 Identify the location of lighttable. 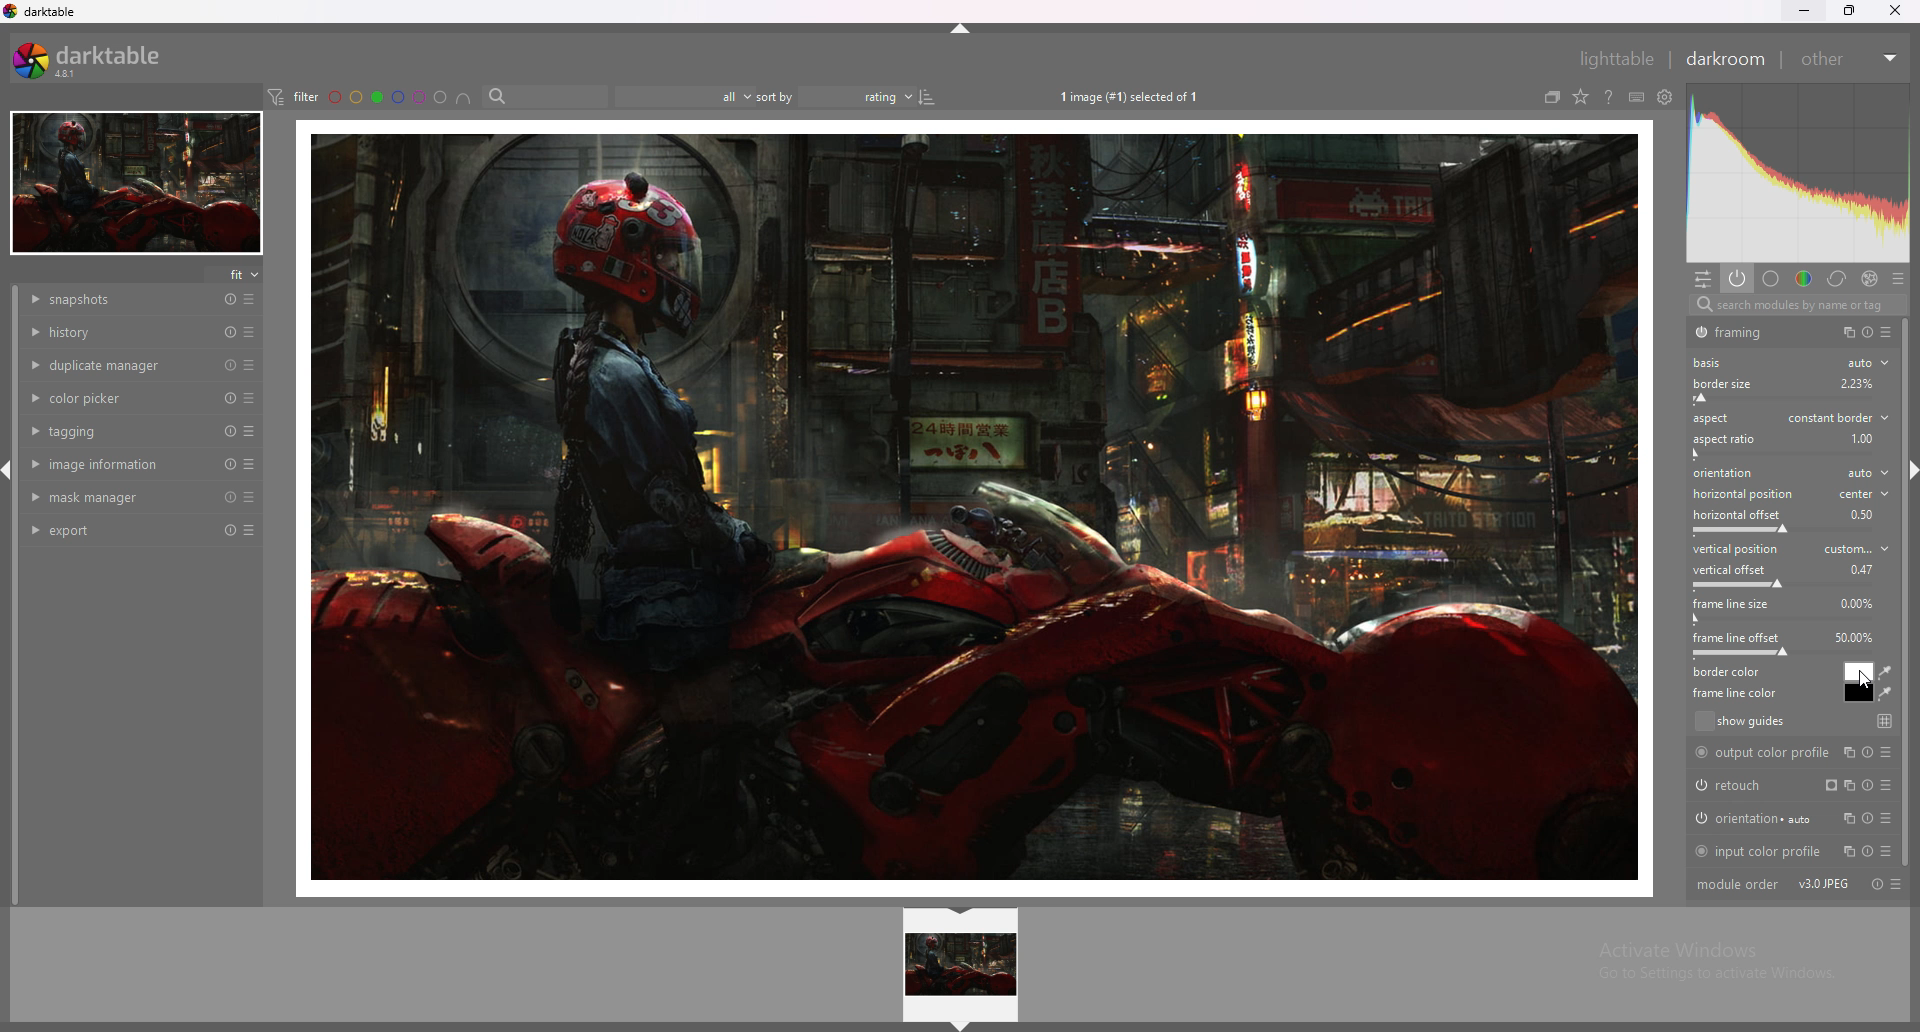
(1606, 58).